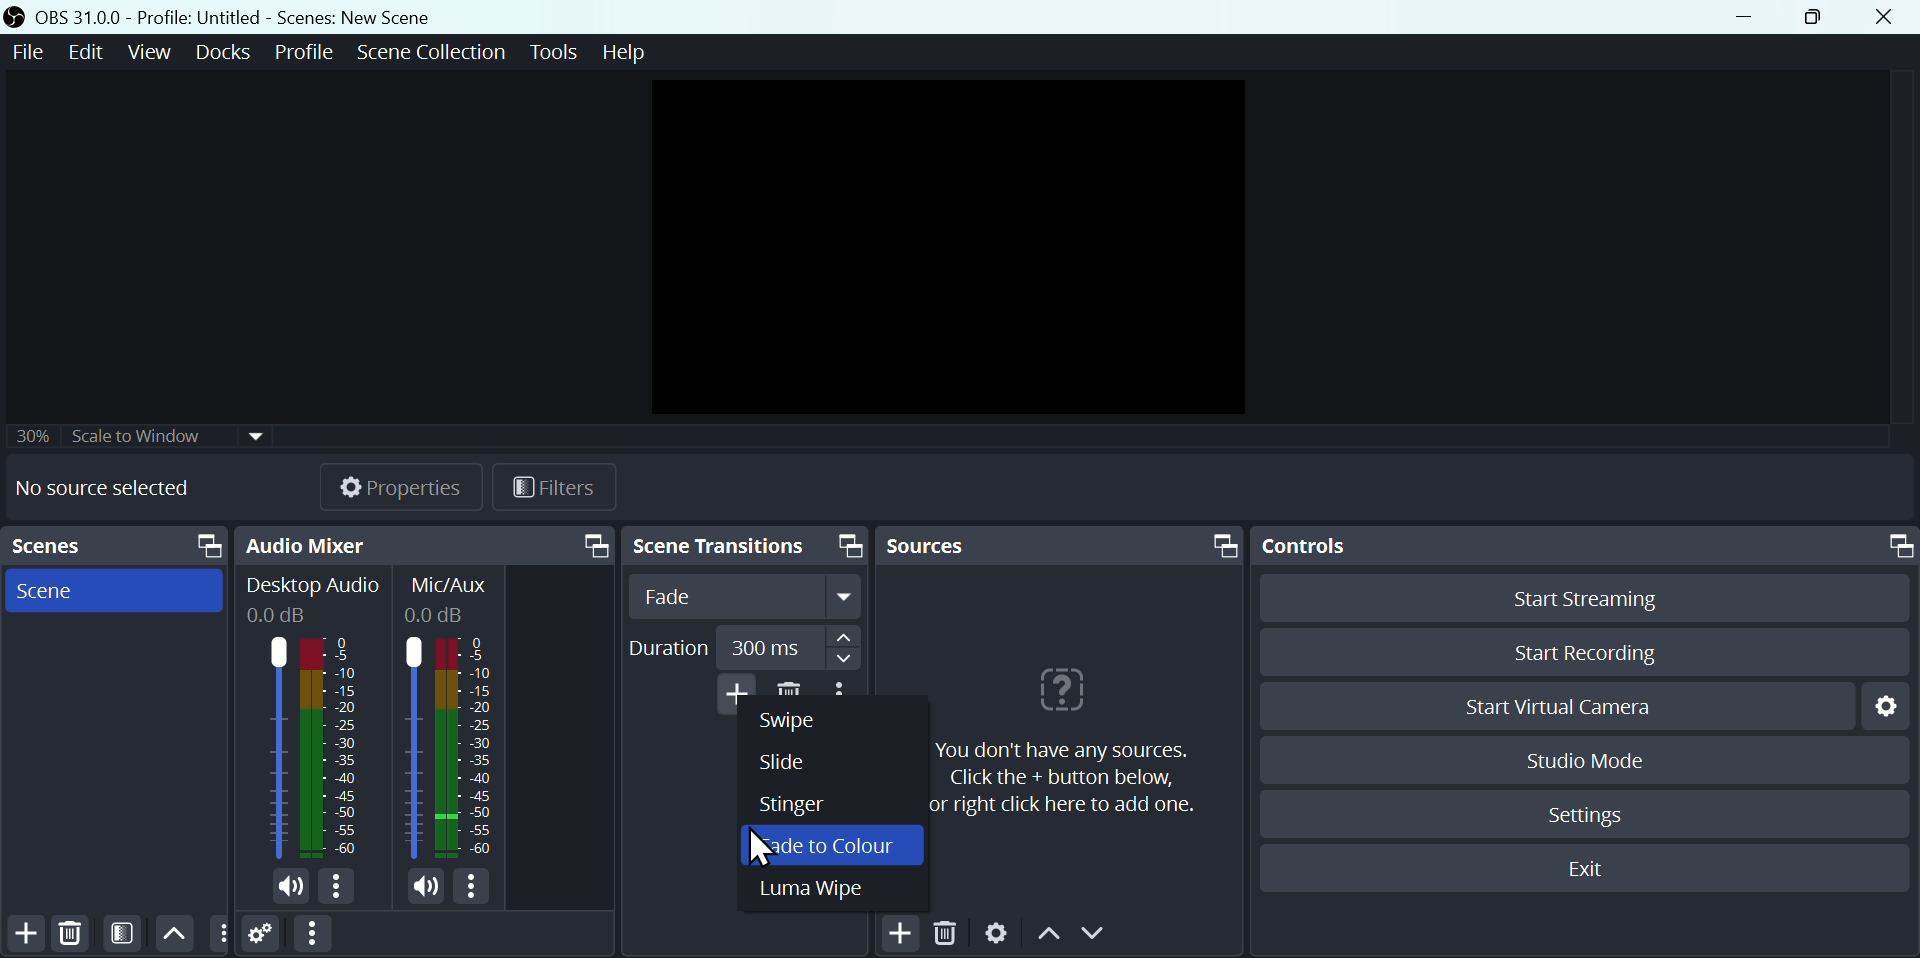  Describe the element at coordinates (1892, 16) in the screenshot. I see `Close` at that location.